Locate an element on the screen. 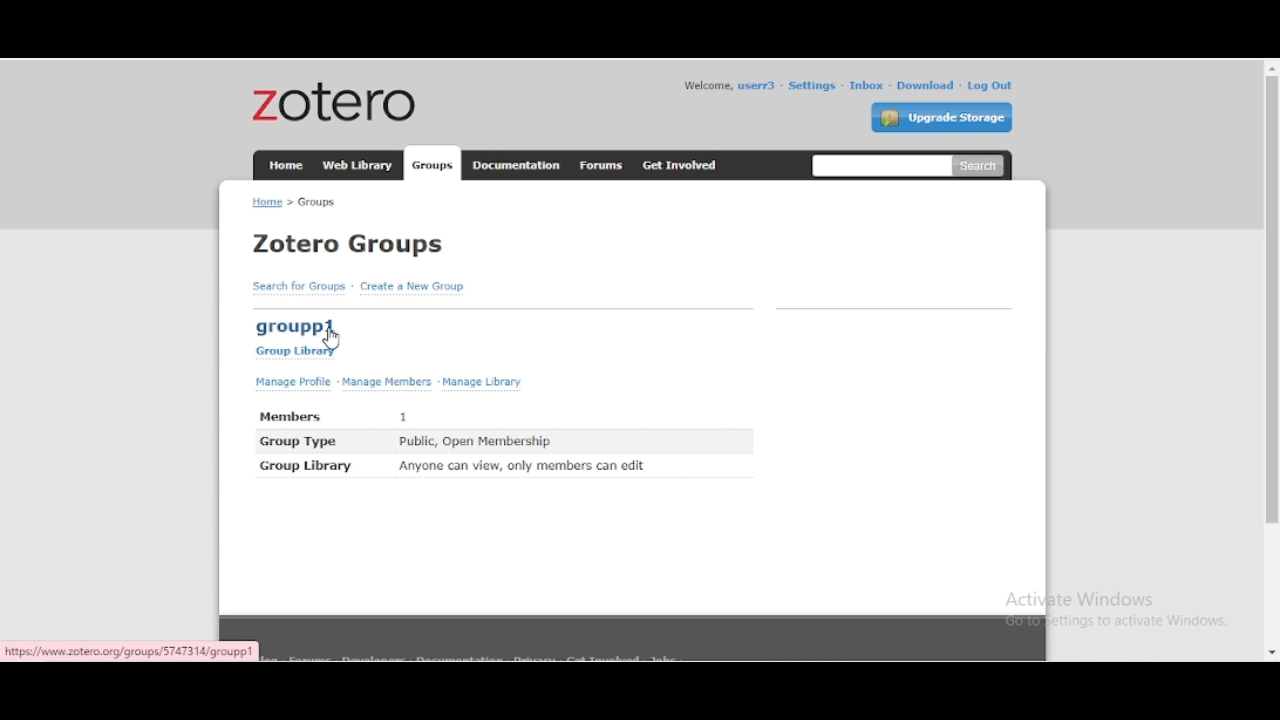 This screenshot has height=720, width=1280. create a new group is located at coordinates (412, 286).